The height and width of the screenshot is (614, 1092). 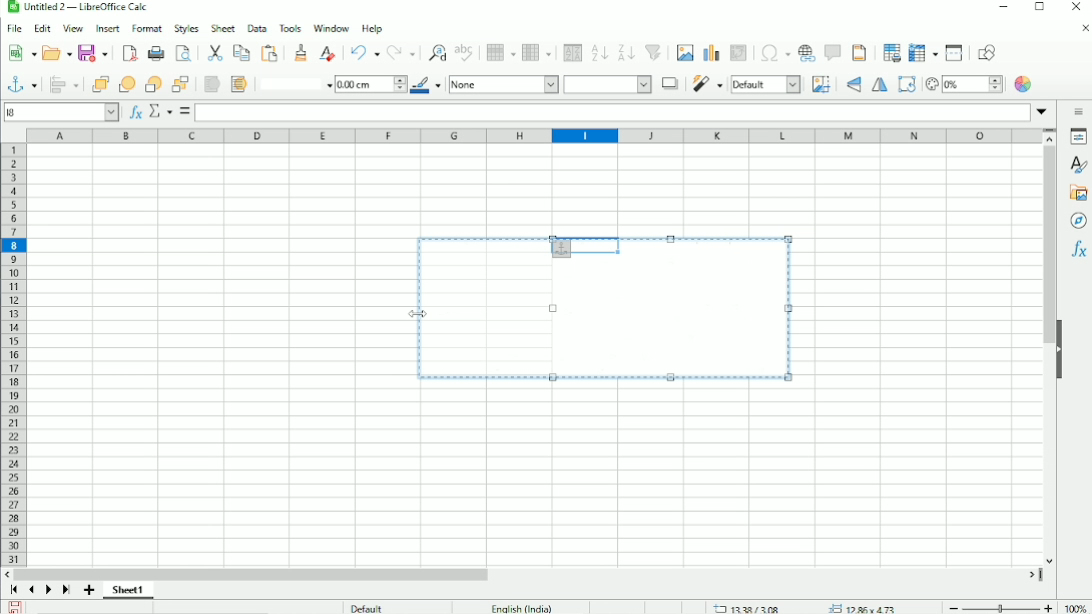 I want to click on Filter, so click(x=707, y=84).